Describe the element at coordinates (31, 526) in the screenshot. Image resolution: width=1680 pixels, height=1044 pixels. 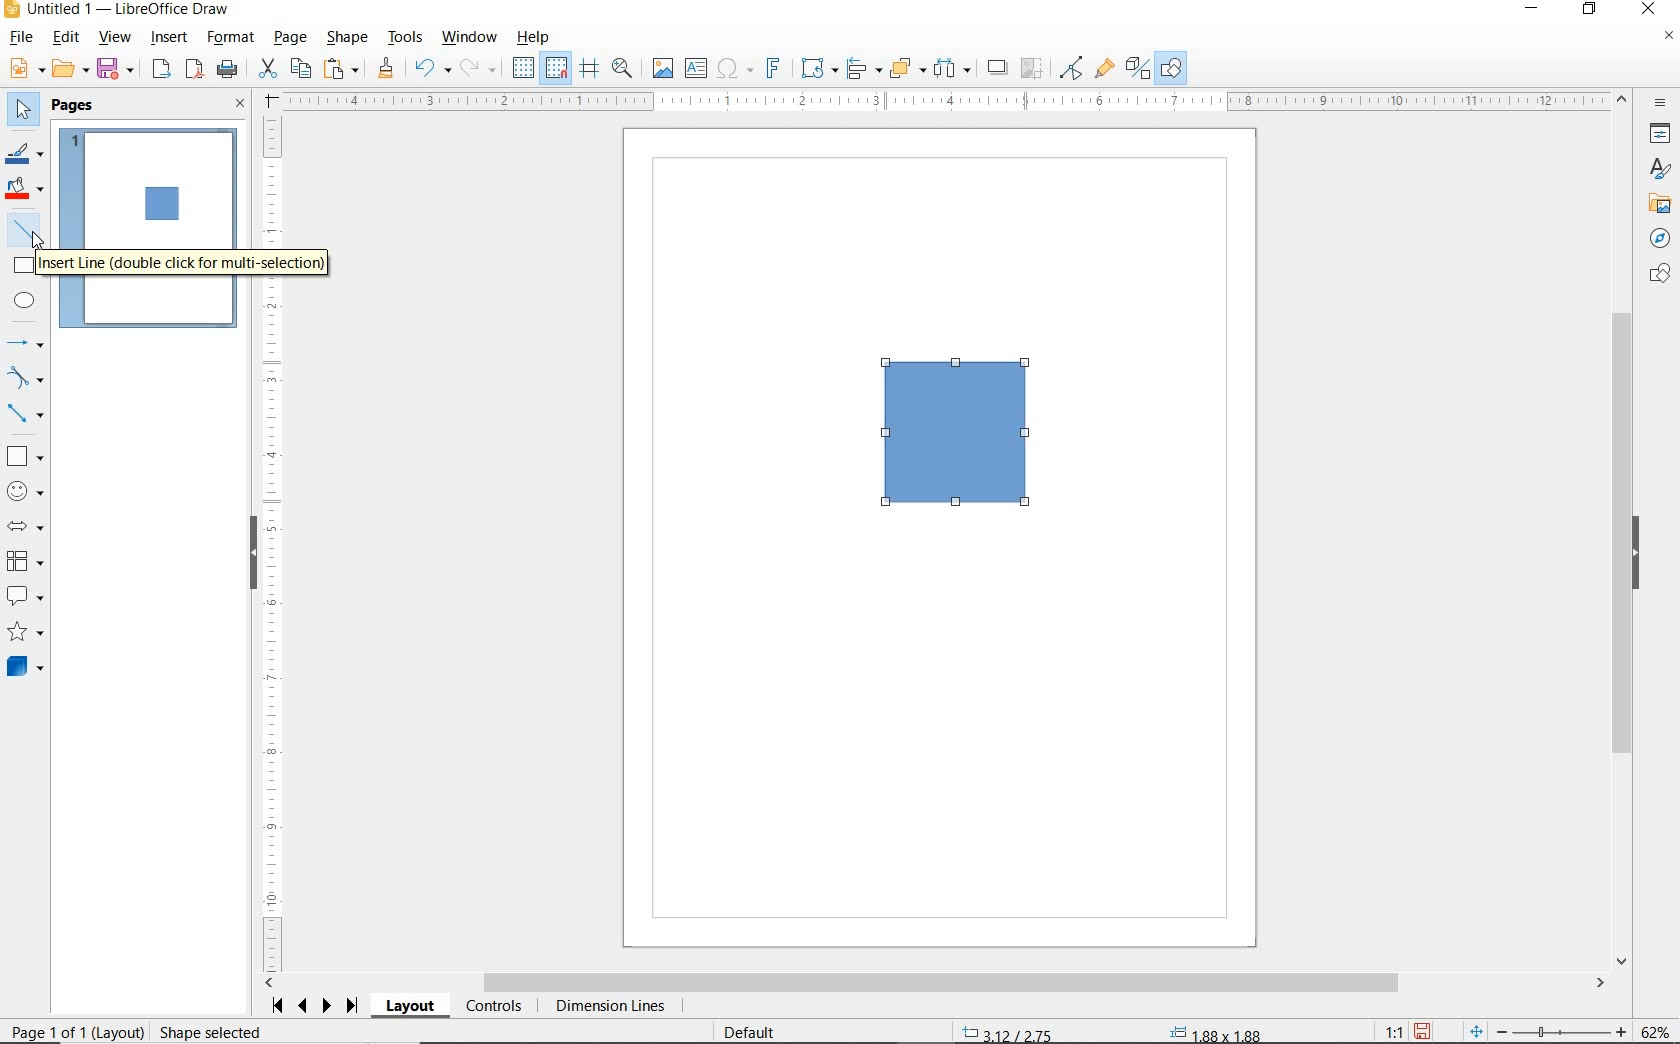
I see `BLOCK ARROWS` at that location.